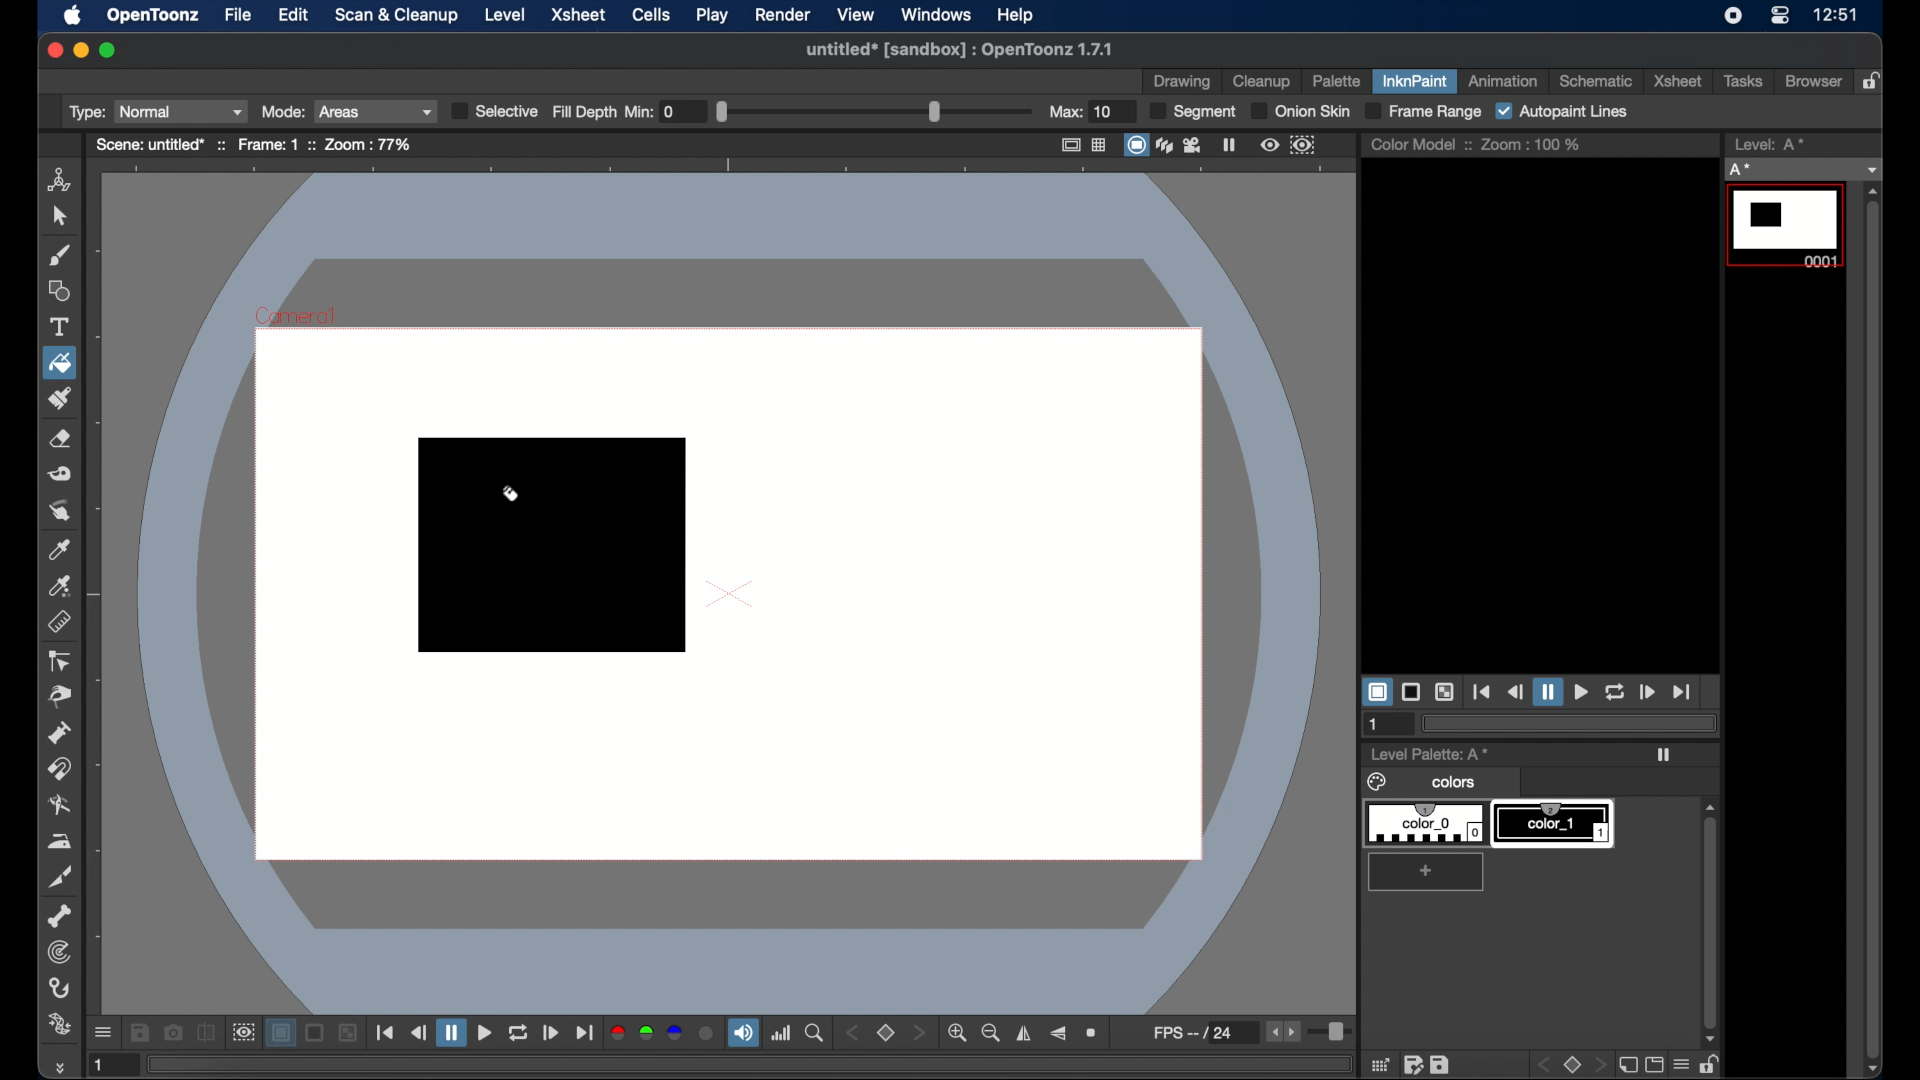  Describe the element at coordinates (280, 1033) in the screenshot. I see `white background` at that location.